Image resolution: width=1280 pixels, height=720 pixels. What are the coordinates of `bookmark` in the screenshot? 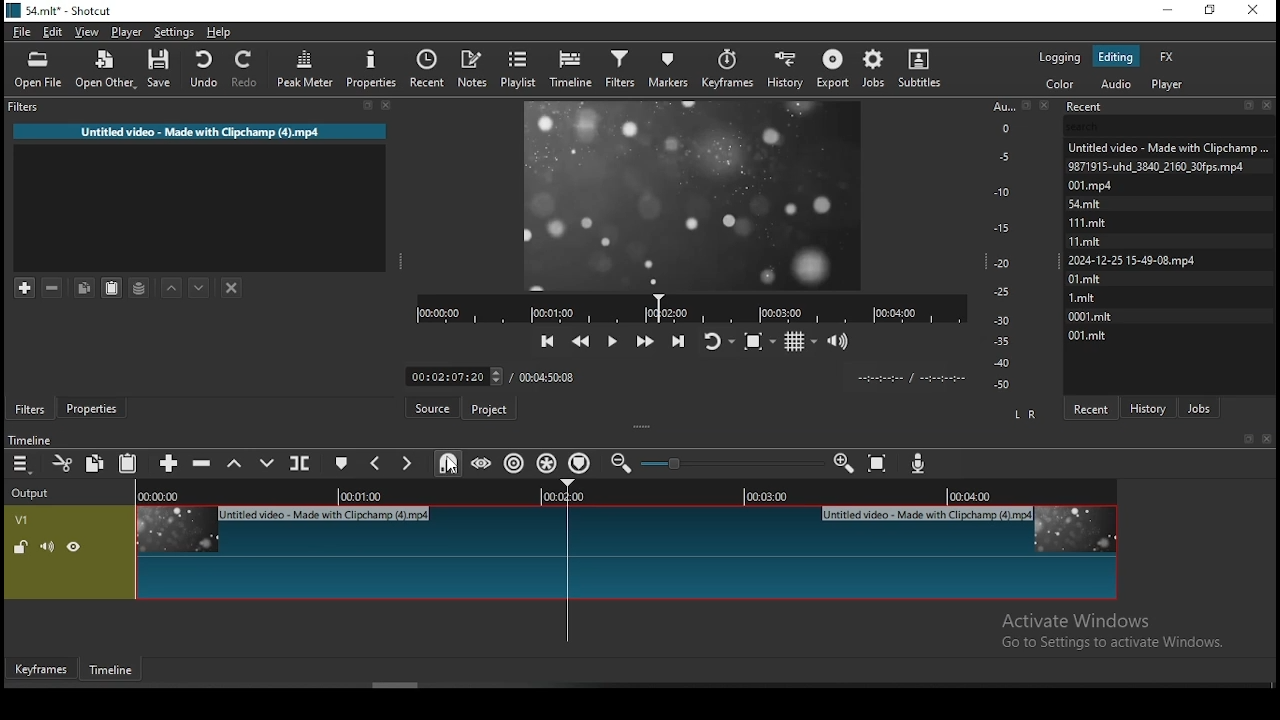 It's located at (1247, 439).